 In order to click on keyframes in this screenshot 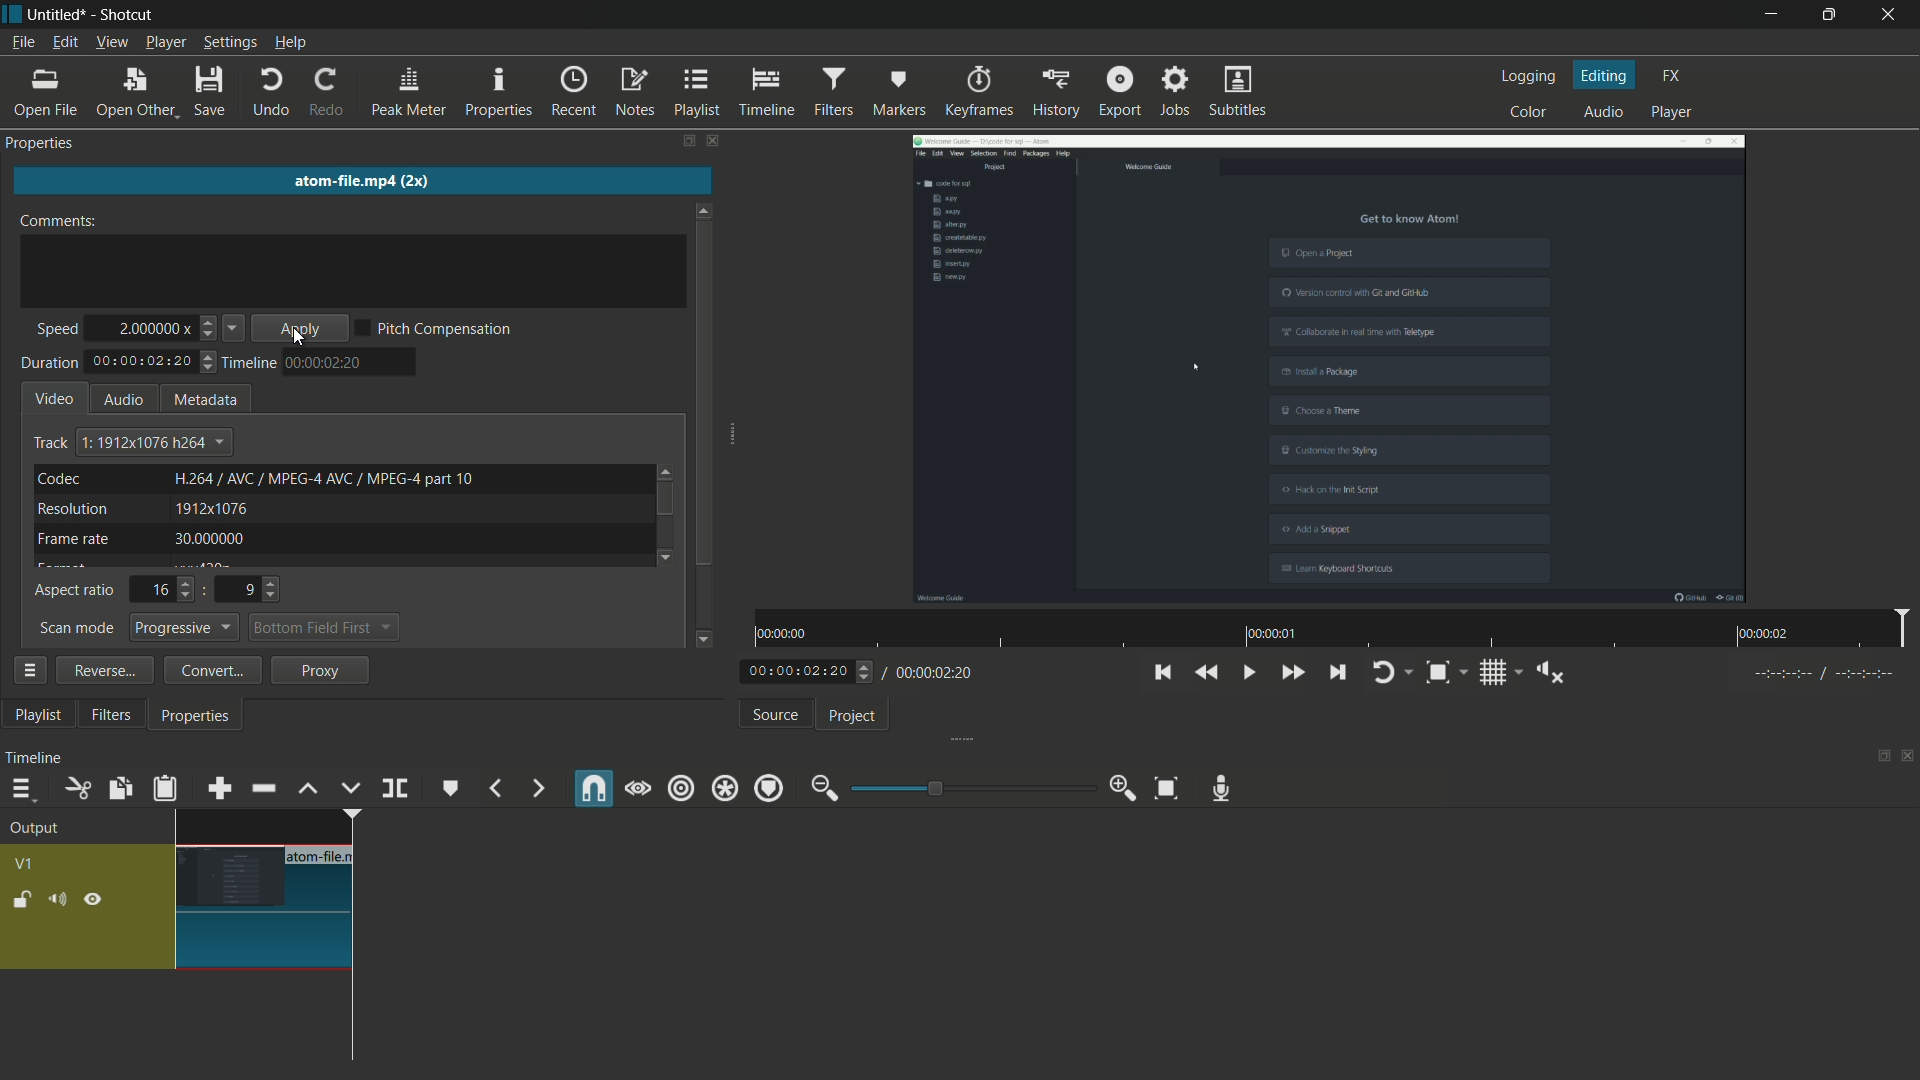, I will do `click(980, 90)`.